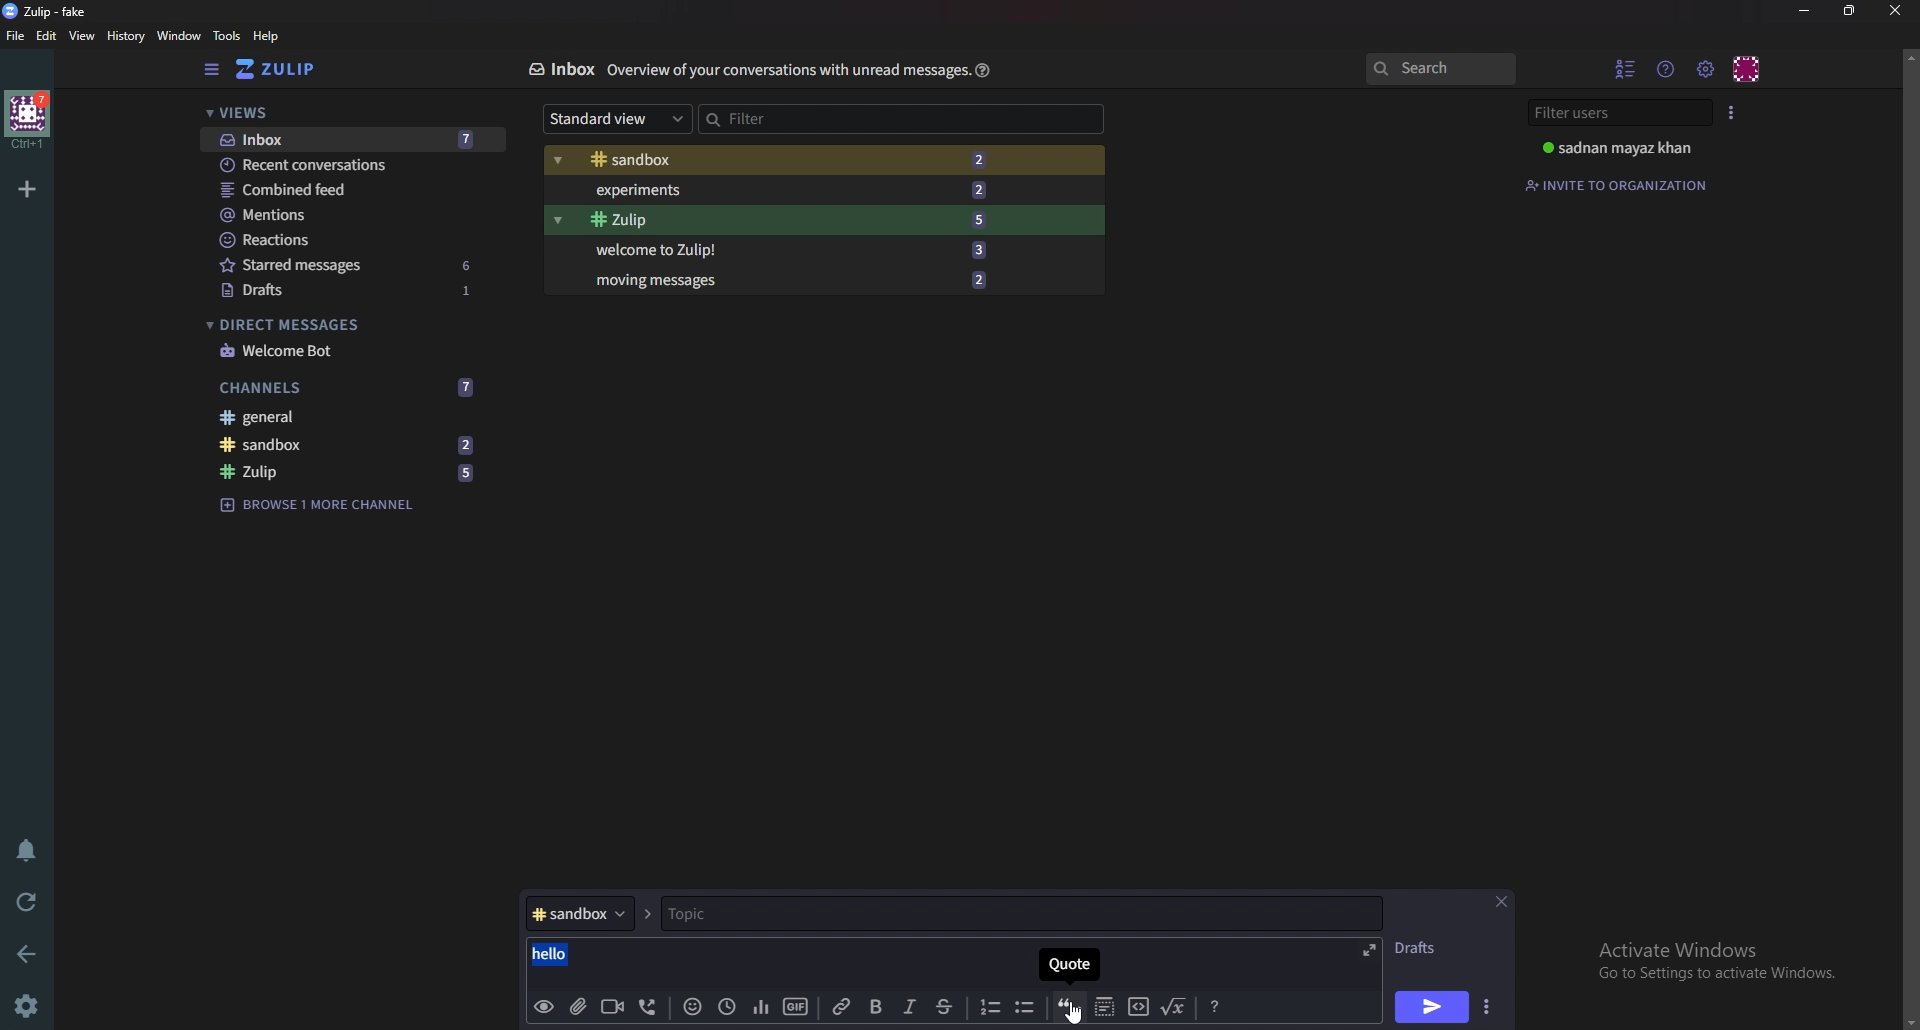  Describe the element at coordinates (1075, 1017) in the screenshot. I see `Cursor on quote` at that location.